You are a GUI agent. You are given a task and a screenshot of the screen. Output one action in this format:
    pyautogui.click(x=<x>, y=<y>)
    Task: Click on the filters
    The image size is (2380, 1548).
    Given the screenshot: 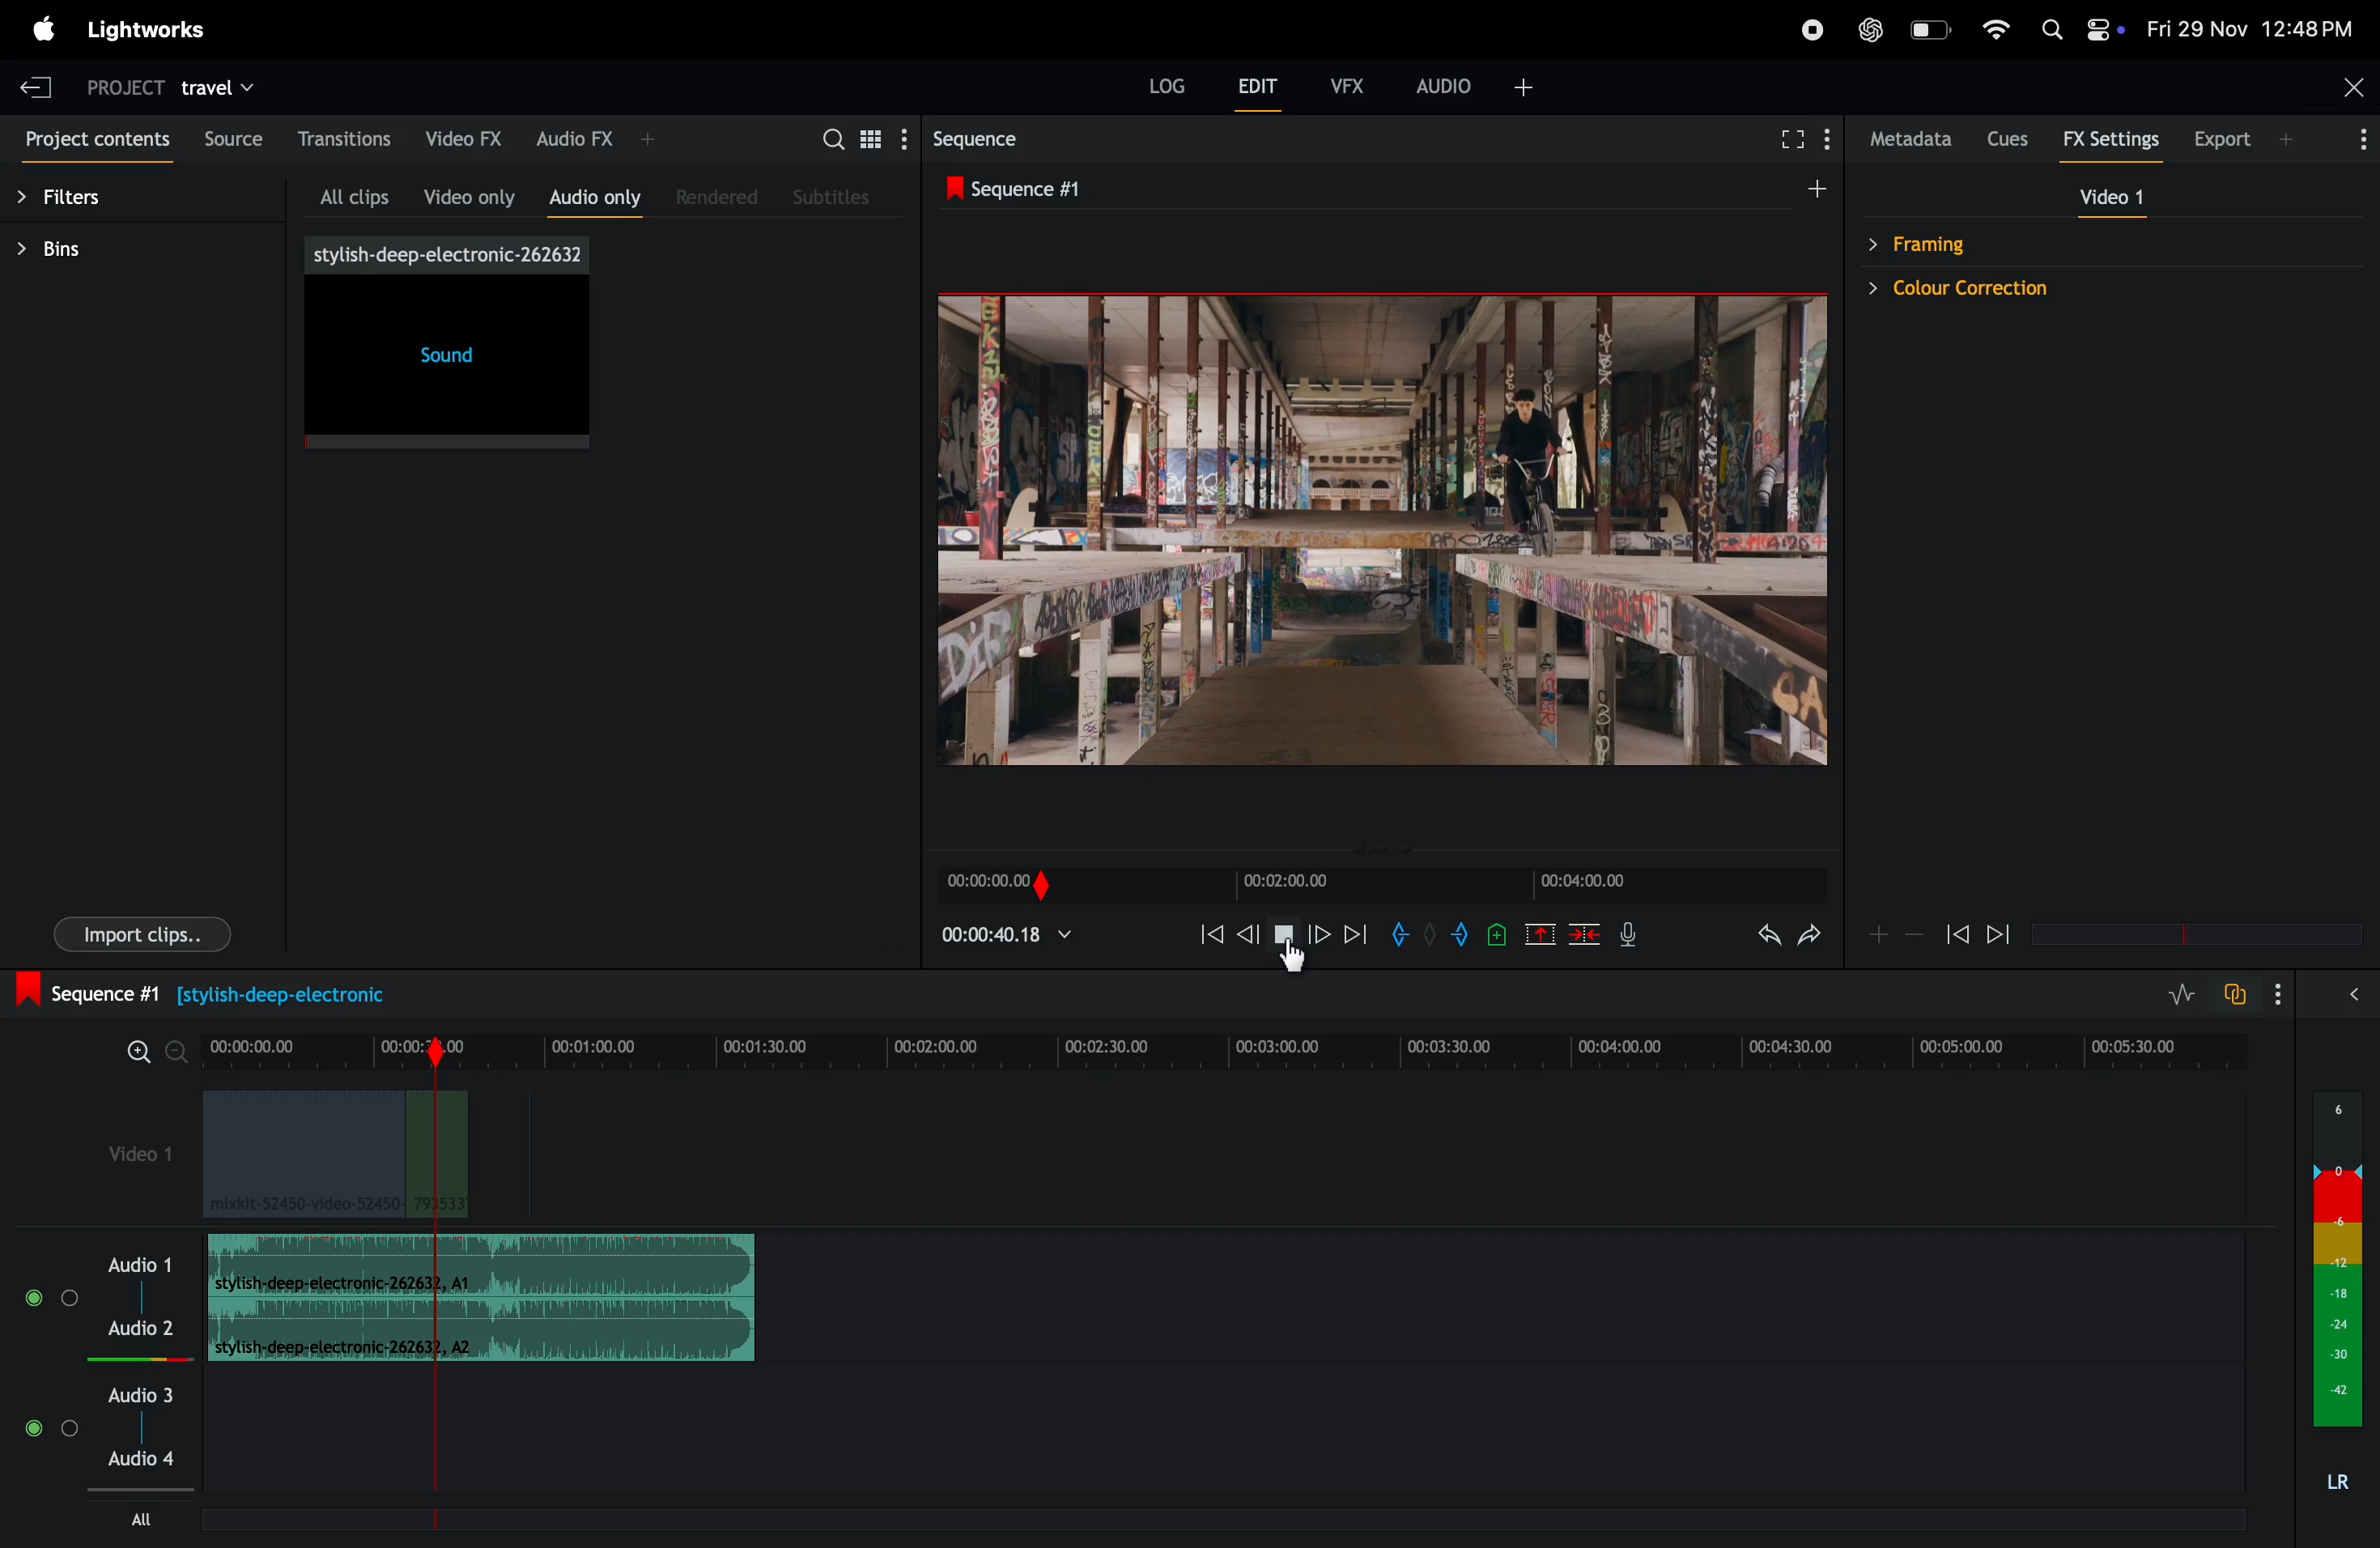 What is the action you would take?
    pyautogui.click(x=93, y=200)
    